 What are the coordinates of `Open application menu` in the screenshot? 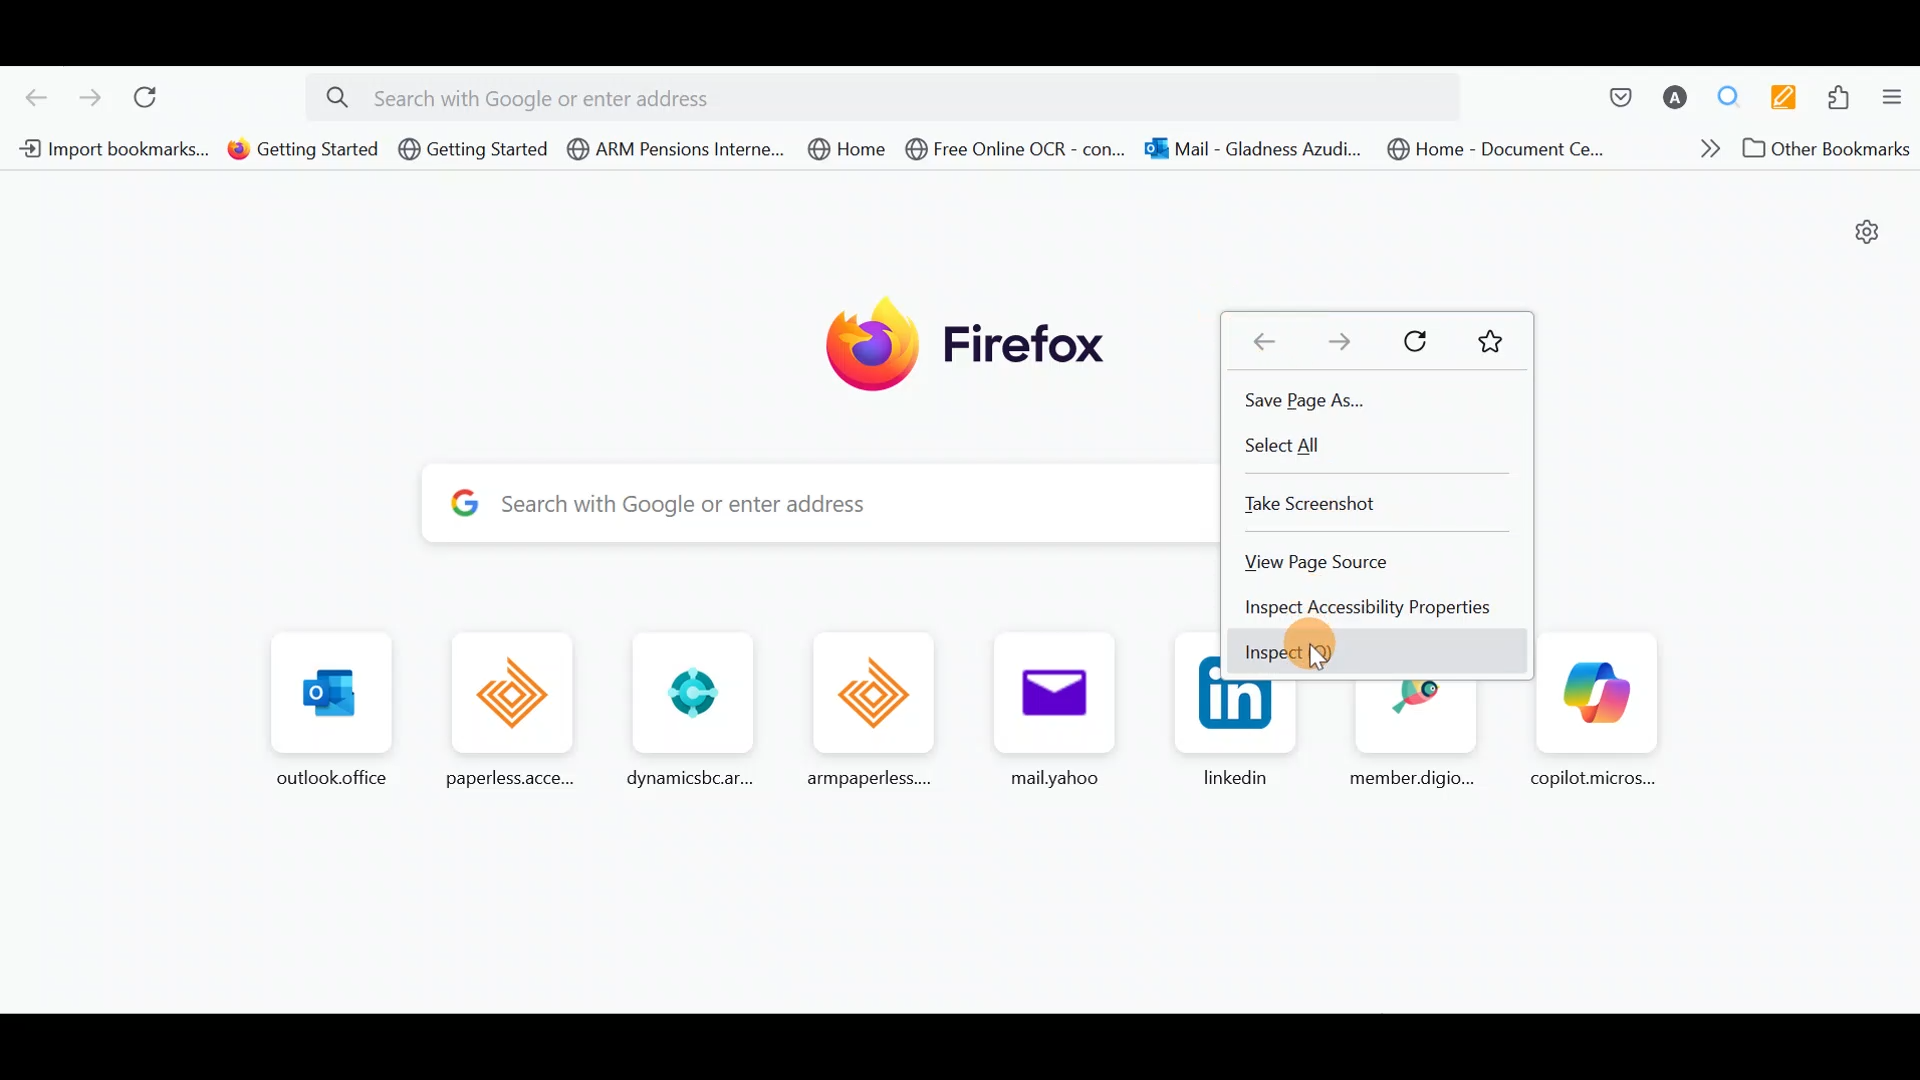 It's located at (1897, 101).